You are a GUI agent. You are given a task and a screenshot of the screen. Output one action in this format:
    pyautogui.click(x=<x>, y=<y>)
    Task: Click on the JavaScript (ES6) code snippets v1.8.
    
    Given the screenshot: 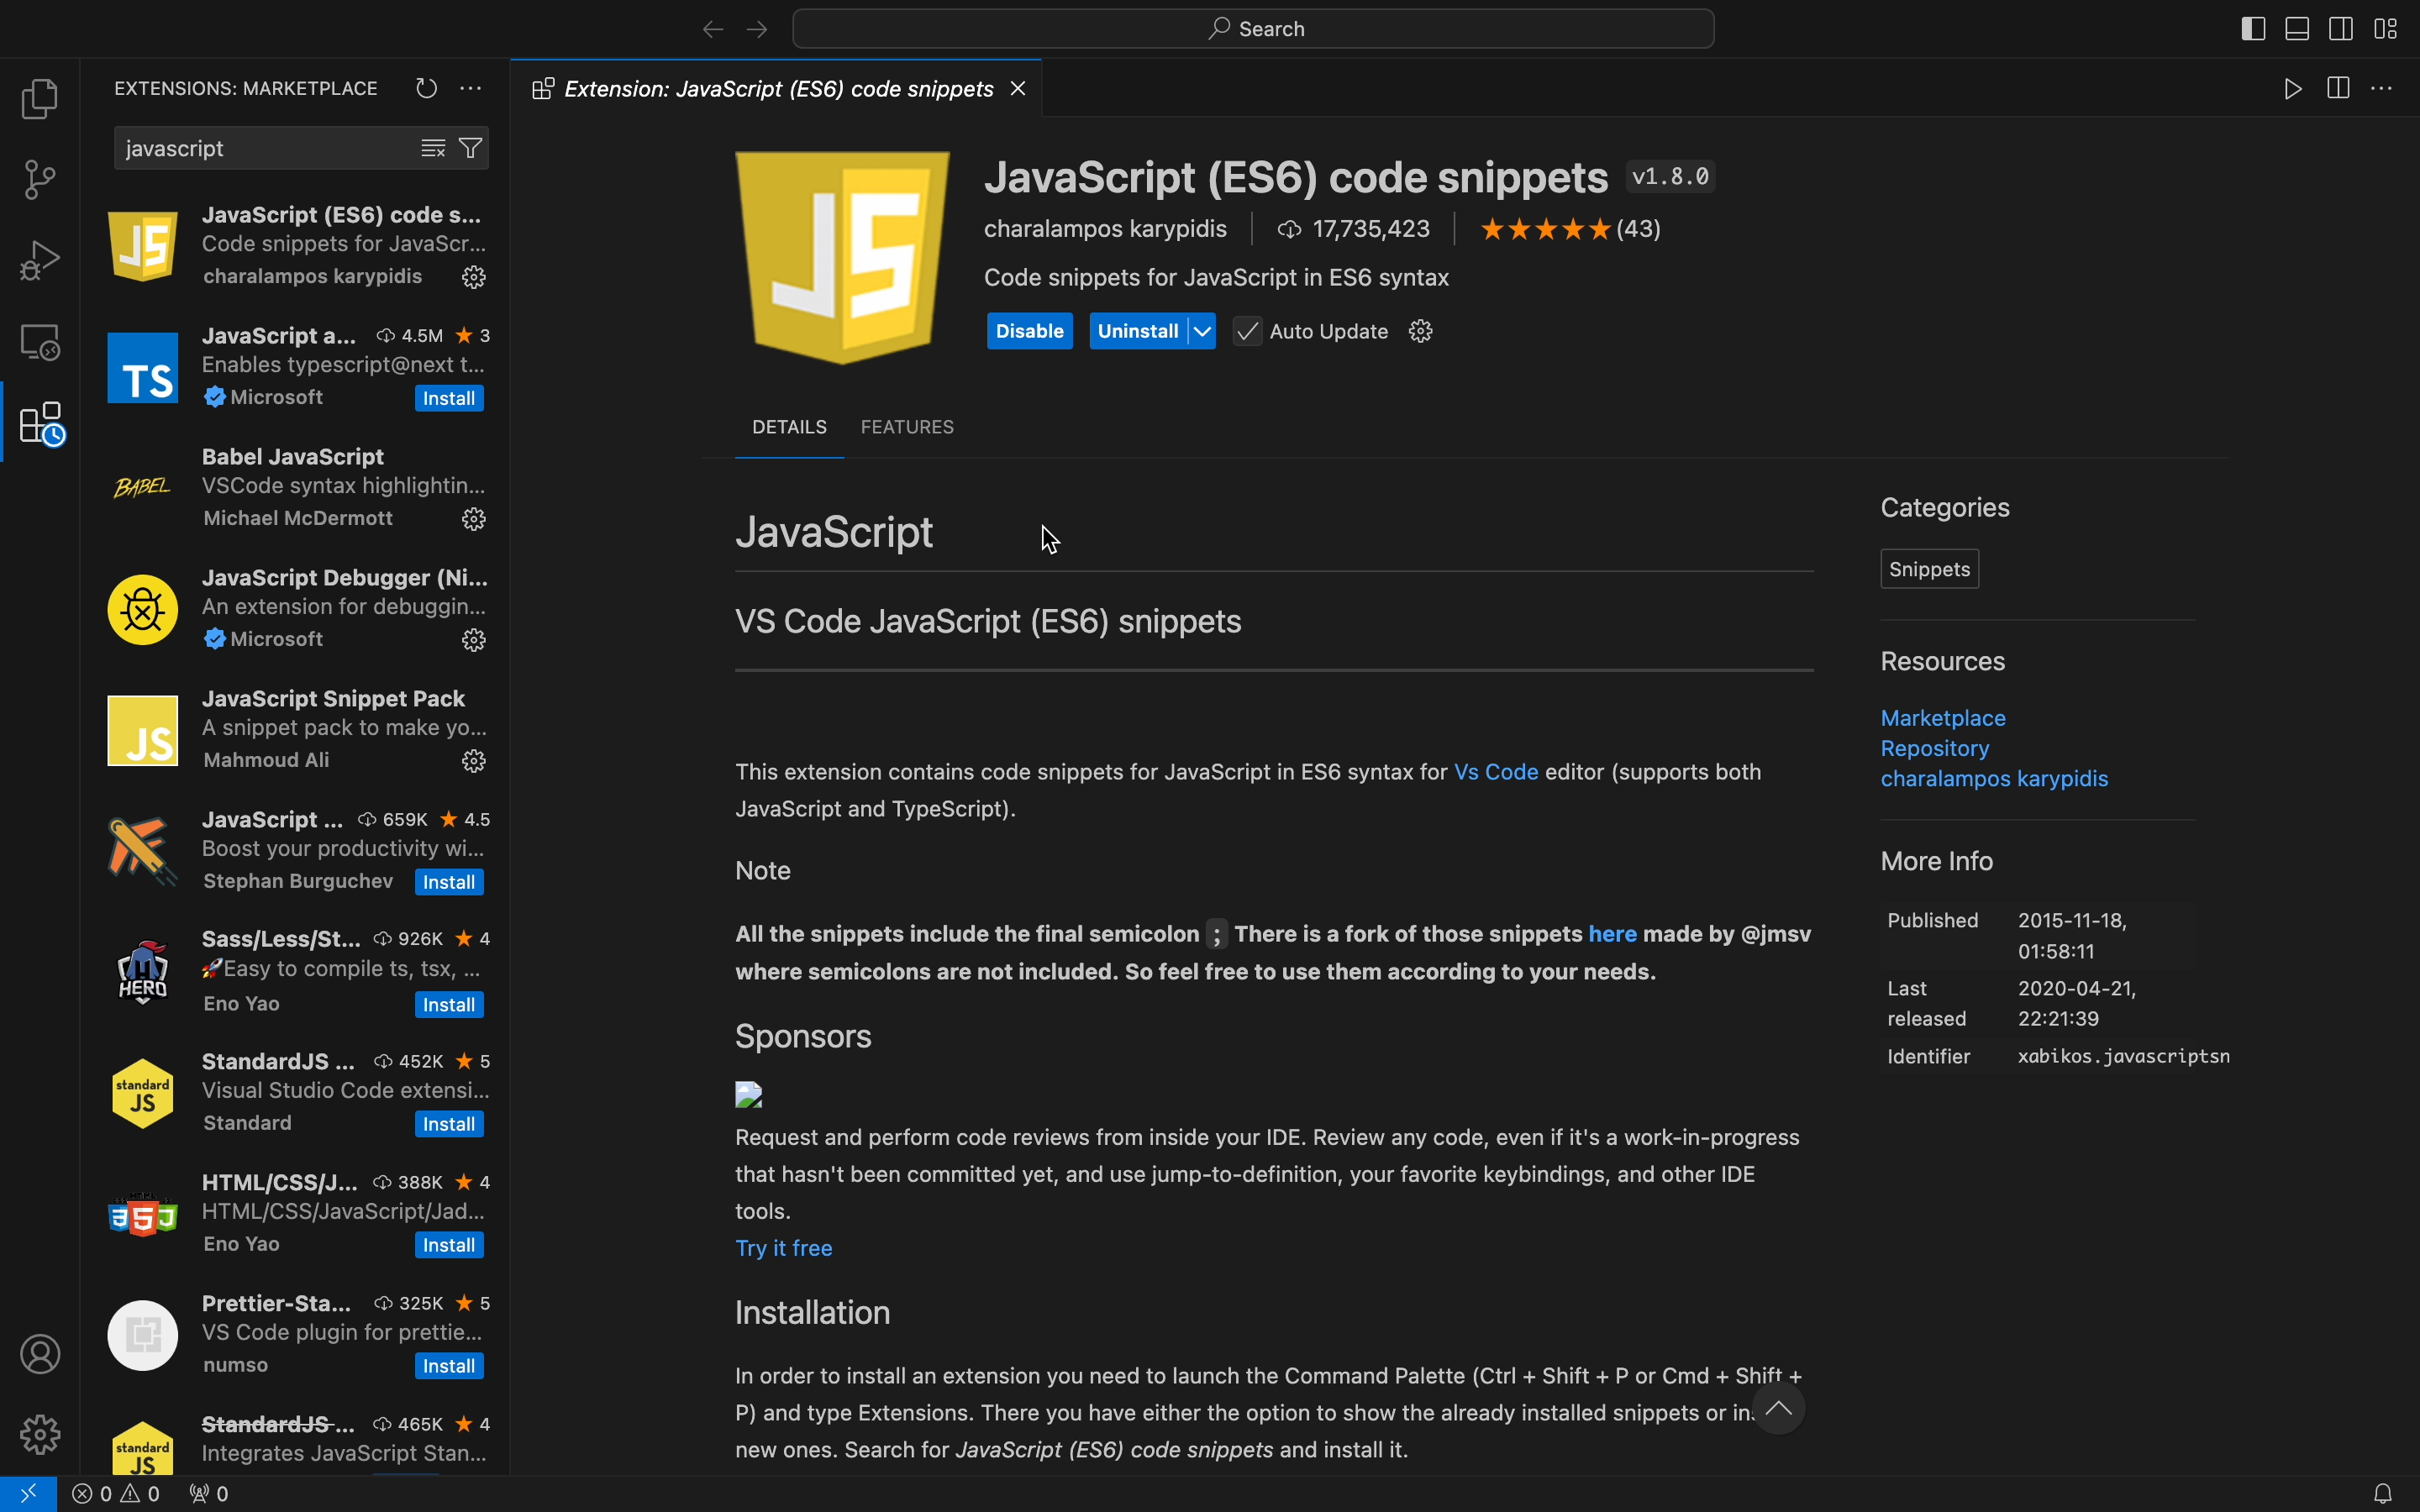 What is the action you would take?
    pyautogui.click(x=1351, y=177)
    